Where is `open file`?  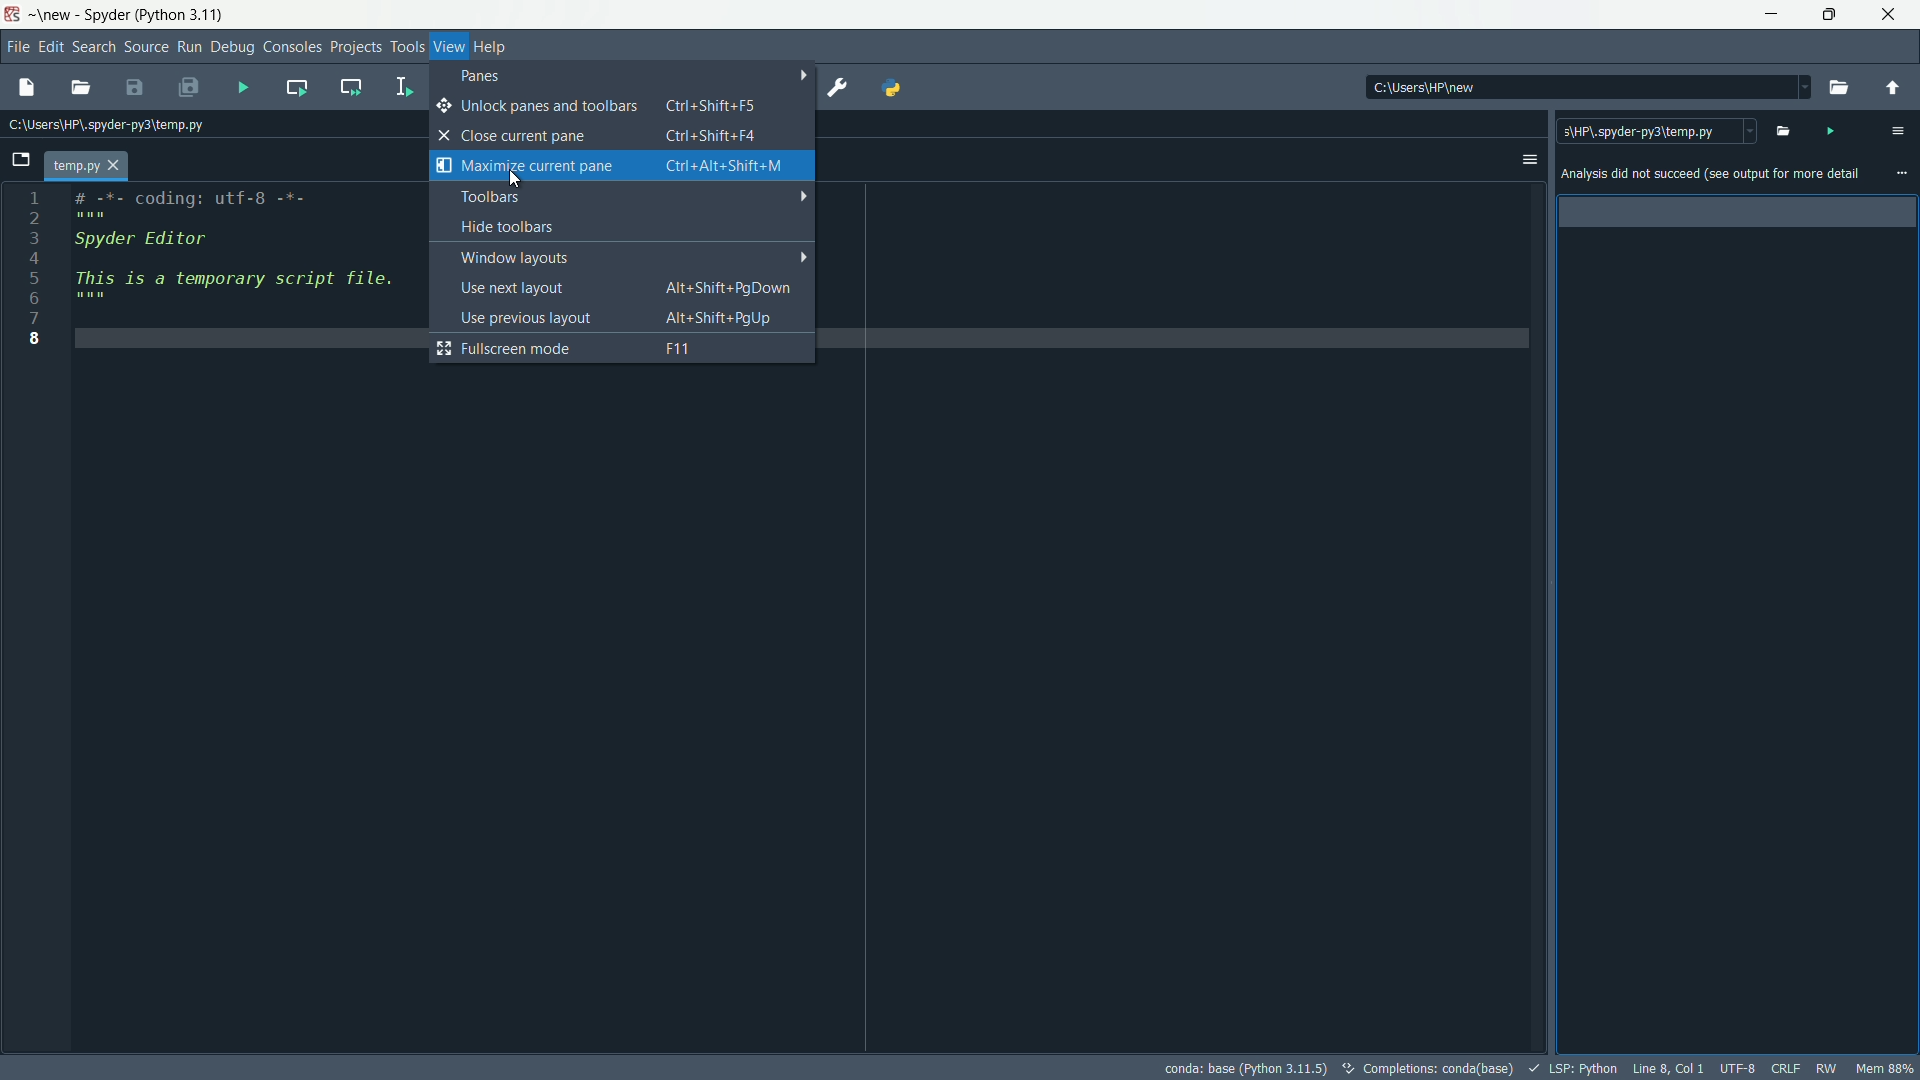
open file is located at coordinates (82, 89).